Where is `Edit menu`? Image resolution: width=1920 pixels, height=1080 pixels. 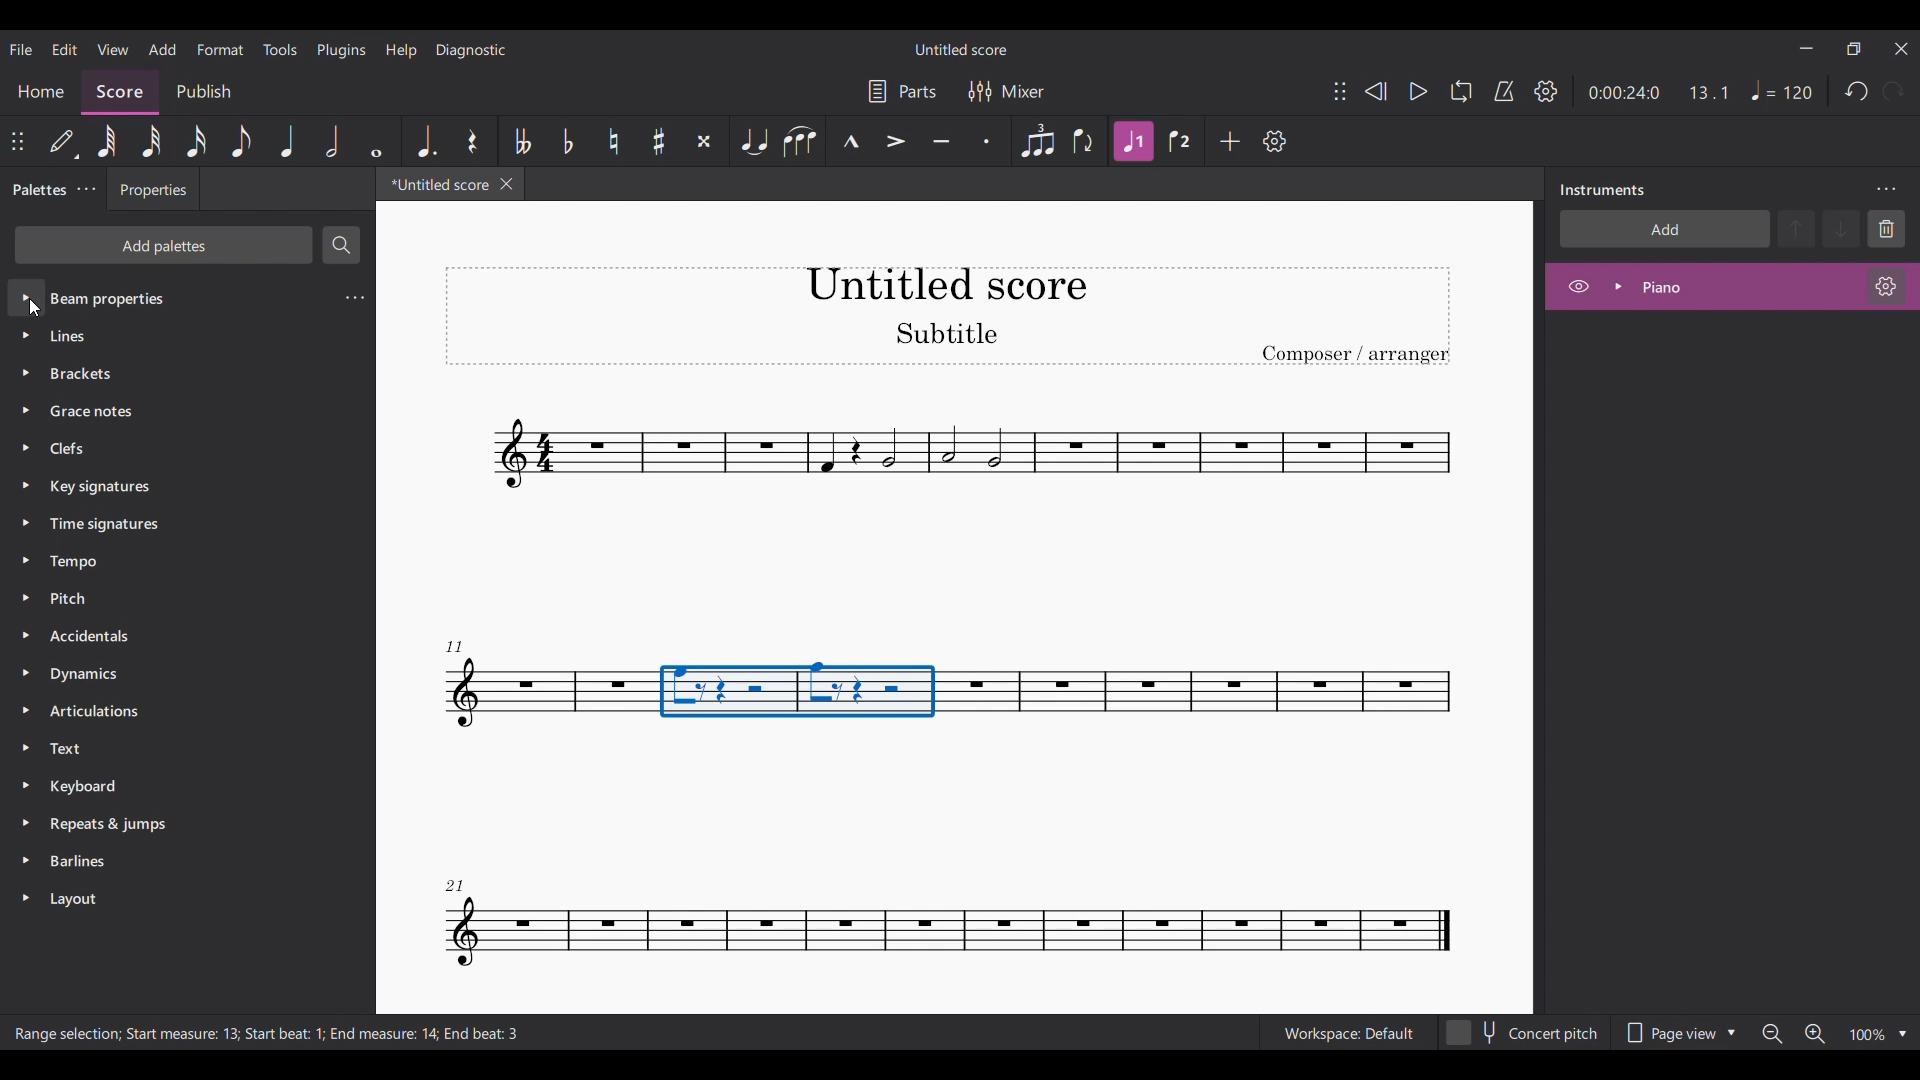 Edit menu is located at coordinates (65, 49).